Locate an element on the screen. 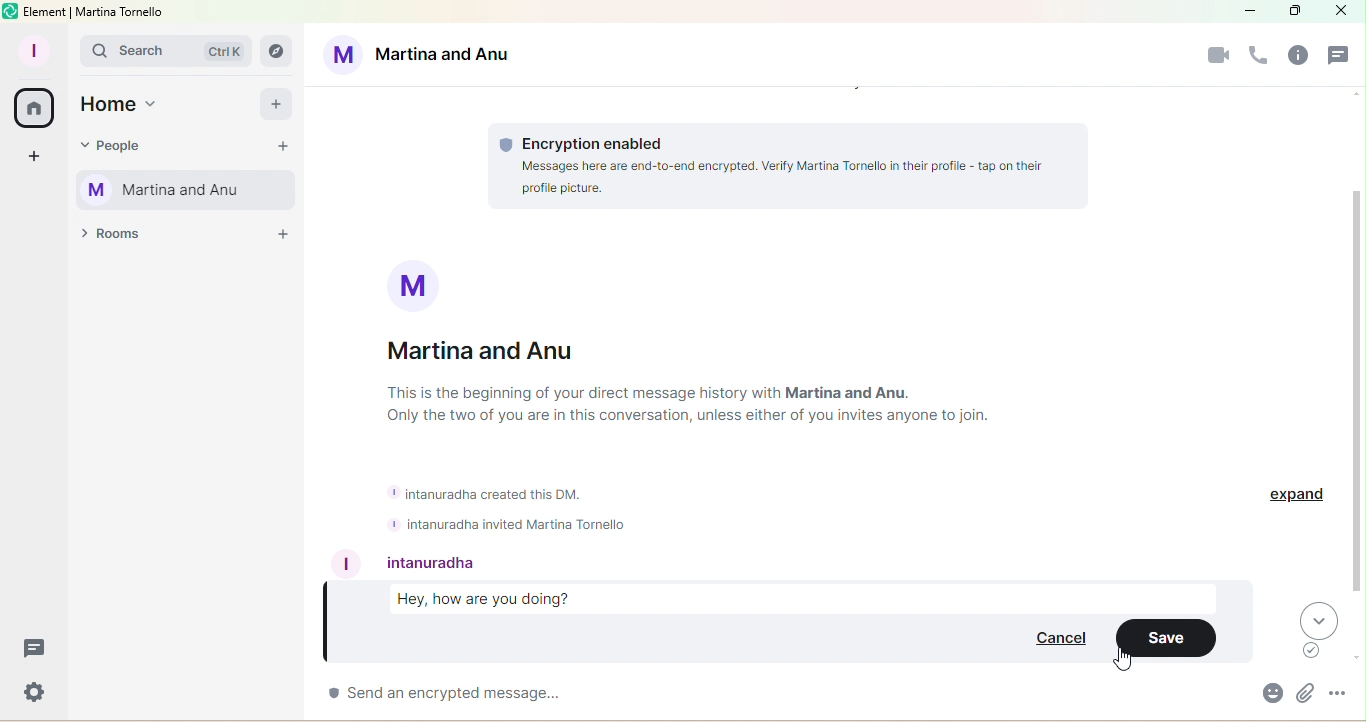 This screenshot has width=1366, height=722. Attachment is located at coordinates (1304, 696).